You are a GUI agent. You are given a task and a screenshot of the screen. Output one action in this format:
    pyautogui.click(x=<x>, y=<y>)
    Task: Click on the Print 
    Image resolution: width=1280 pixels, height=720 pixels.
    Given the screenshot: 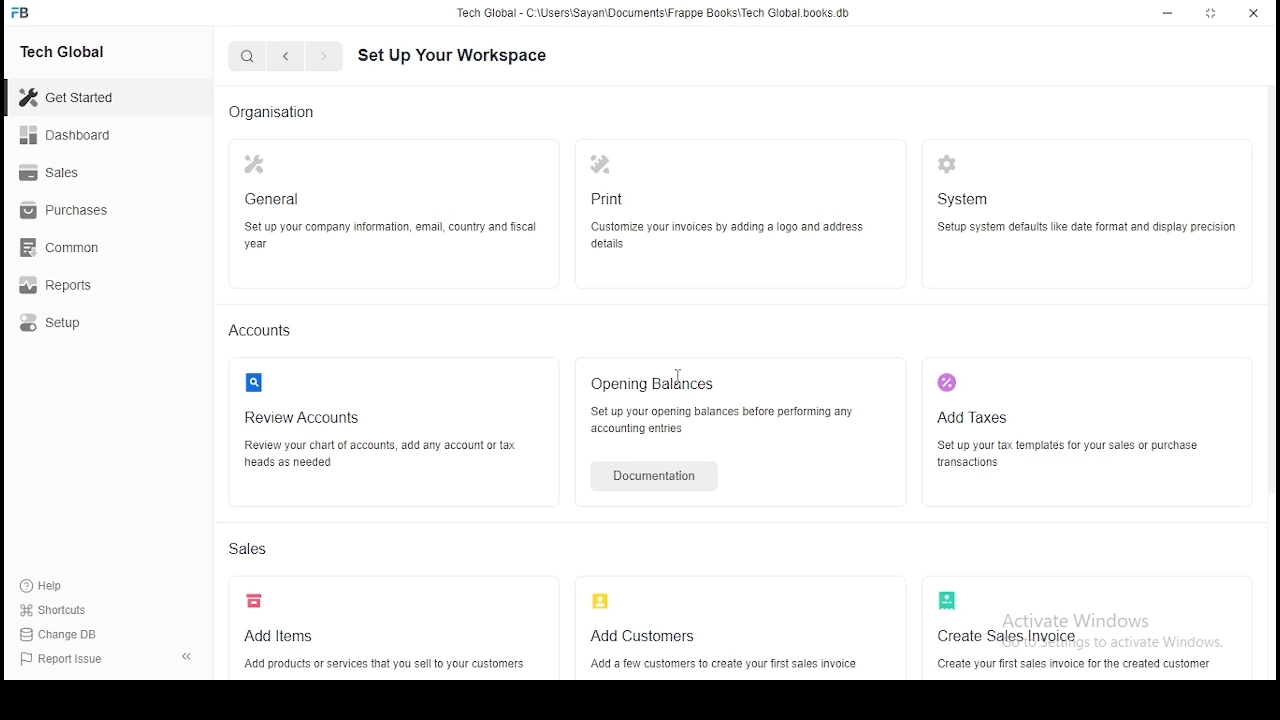 What is the action you would take?
    pyautogui.click(x=722, y=208)
    